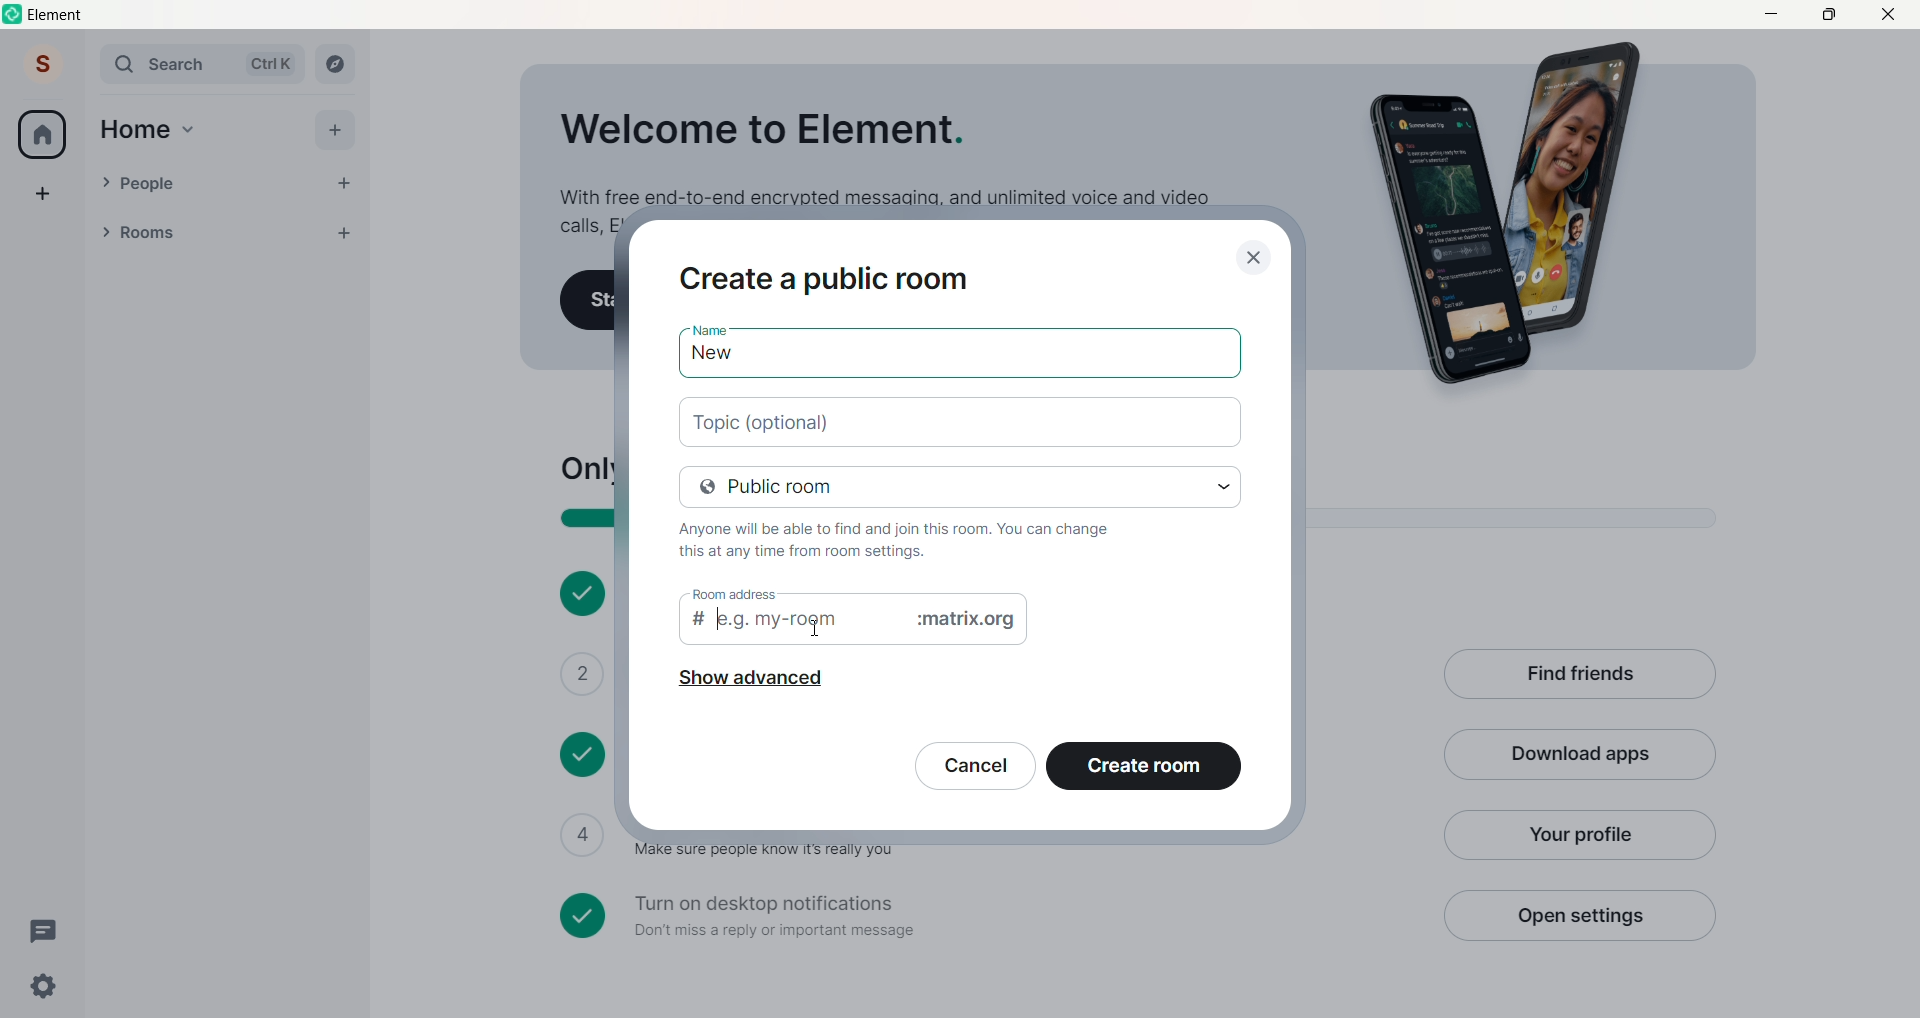 Image resolution: width=1920 pixels, height=1018 pixels. Describe the element at coordinates (43, 63) in the screenshot. I see `Account` at that location.